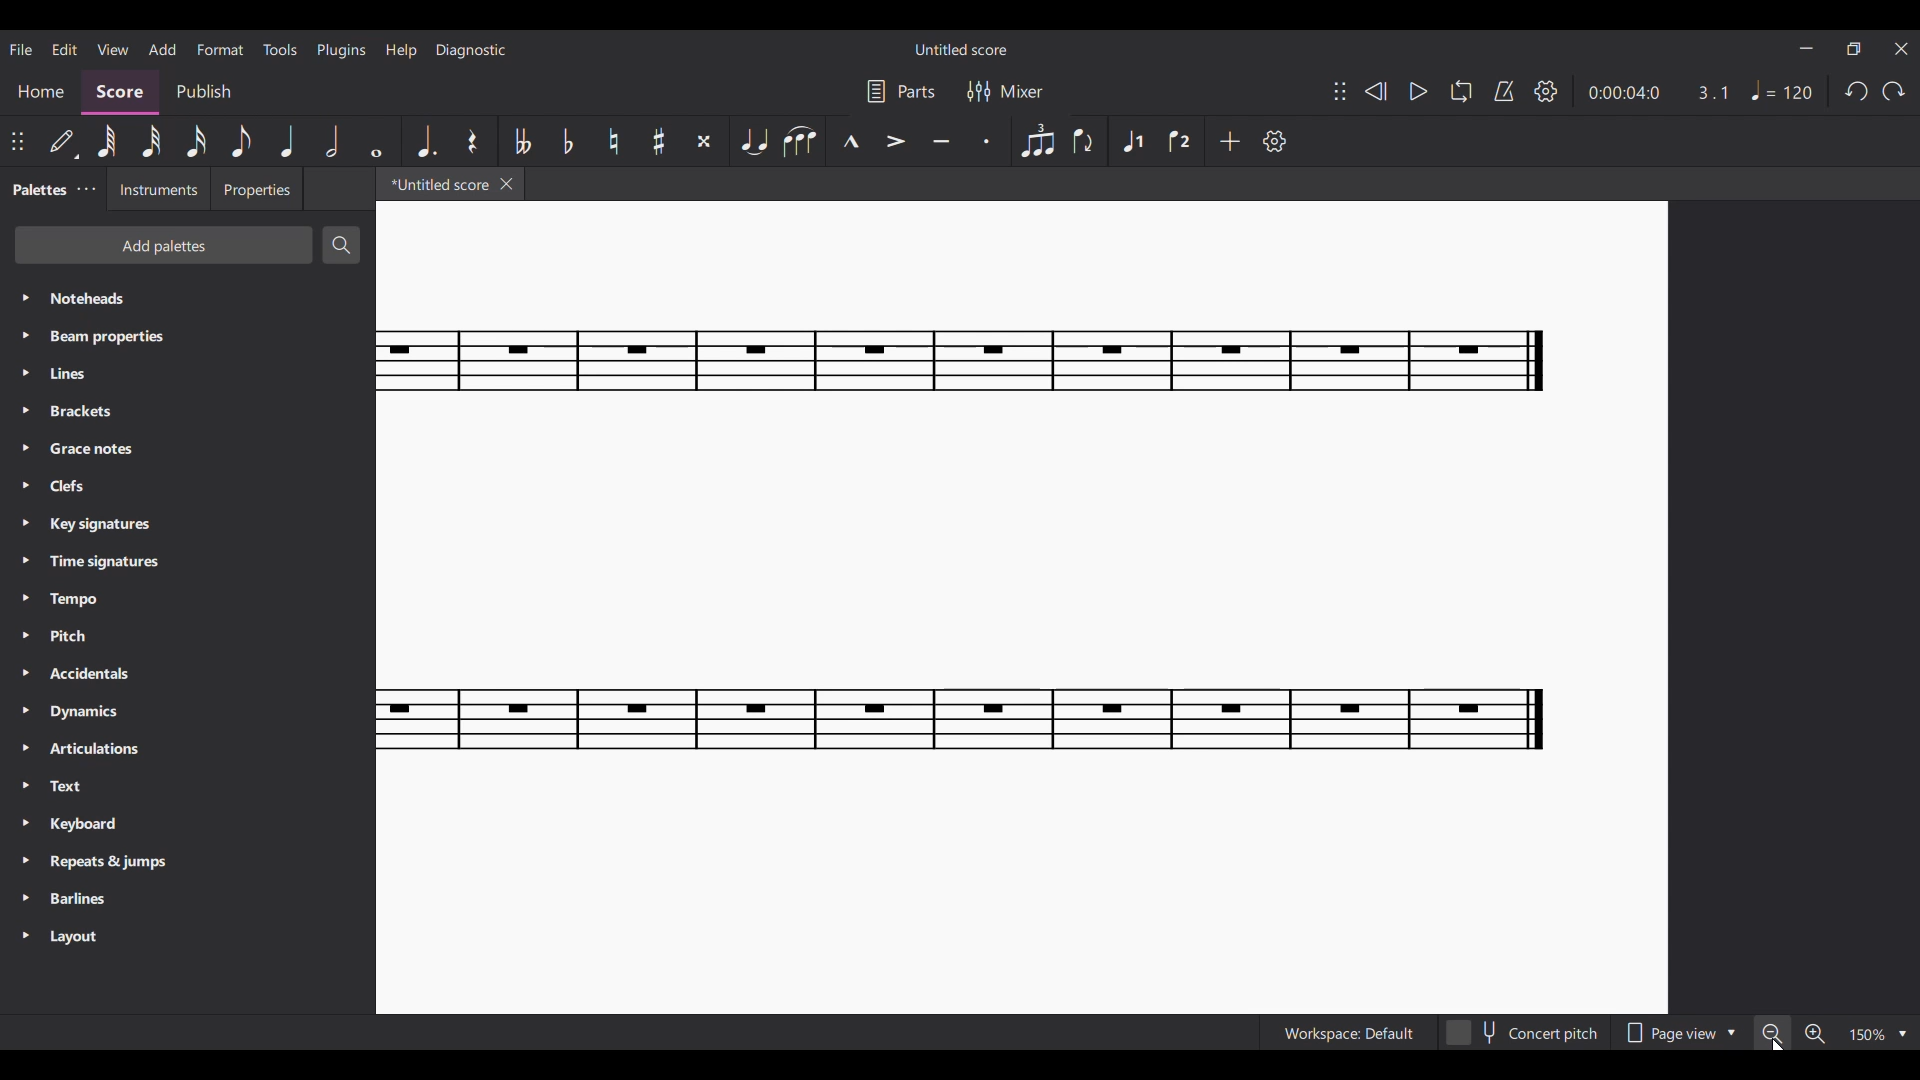 The image size is (1920, 1080). I want to click on 64th note, so click(107, 141).